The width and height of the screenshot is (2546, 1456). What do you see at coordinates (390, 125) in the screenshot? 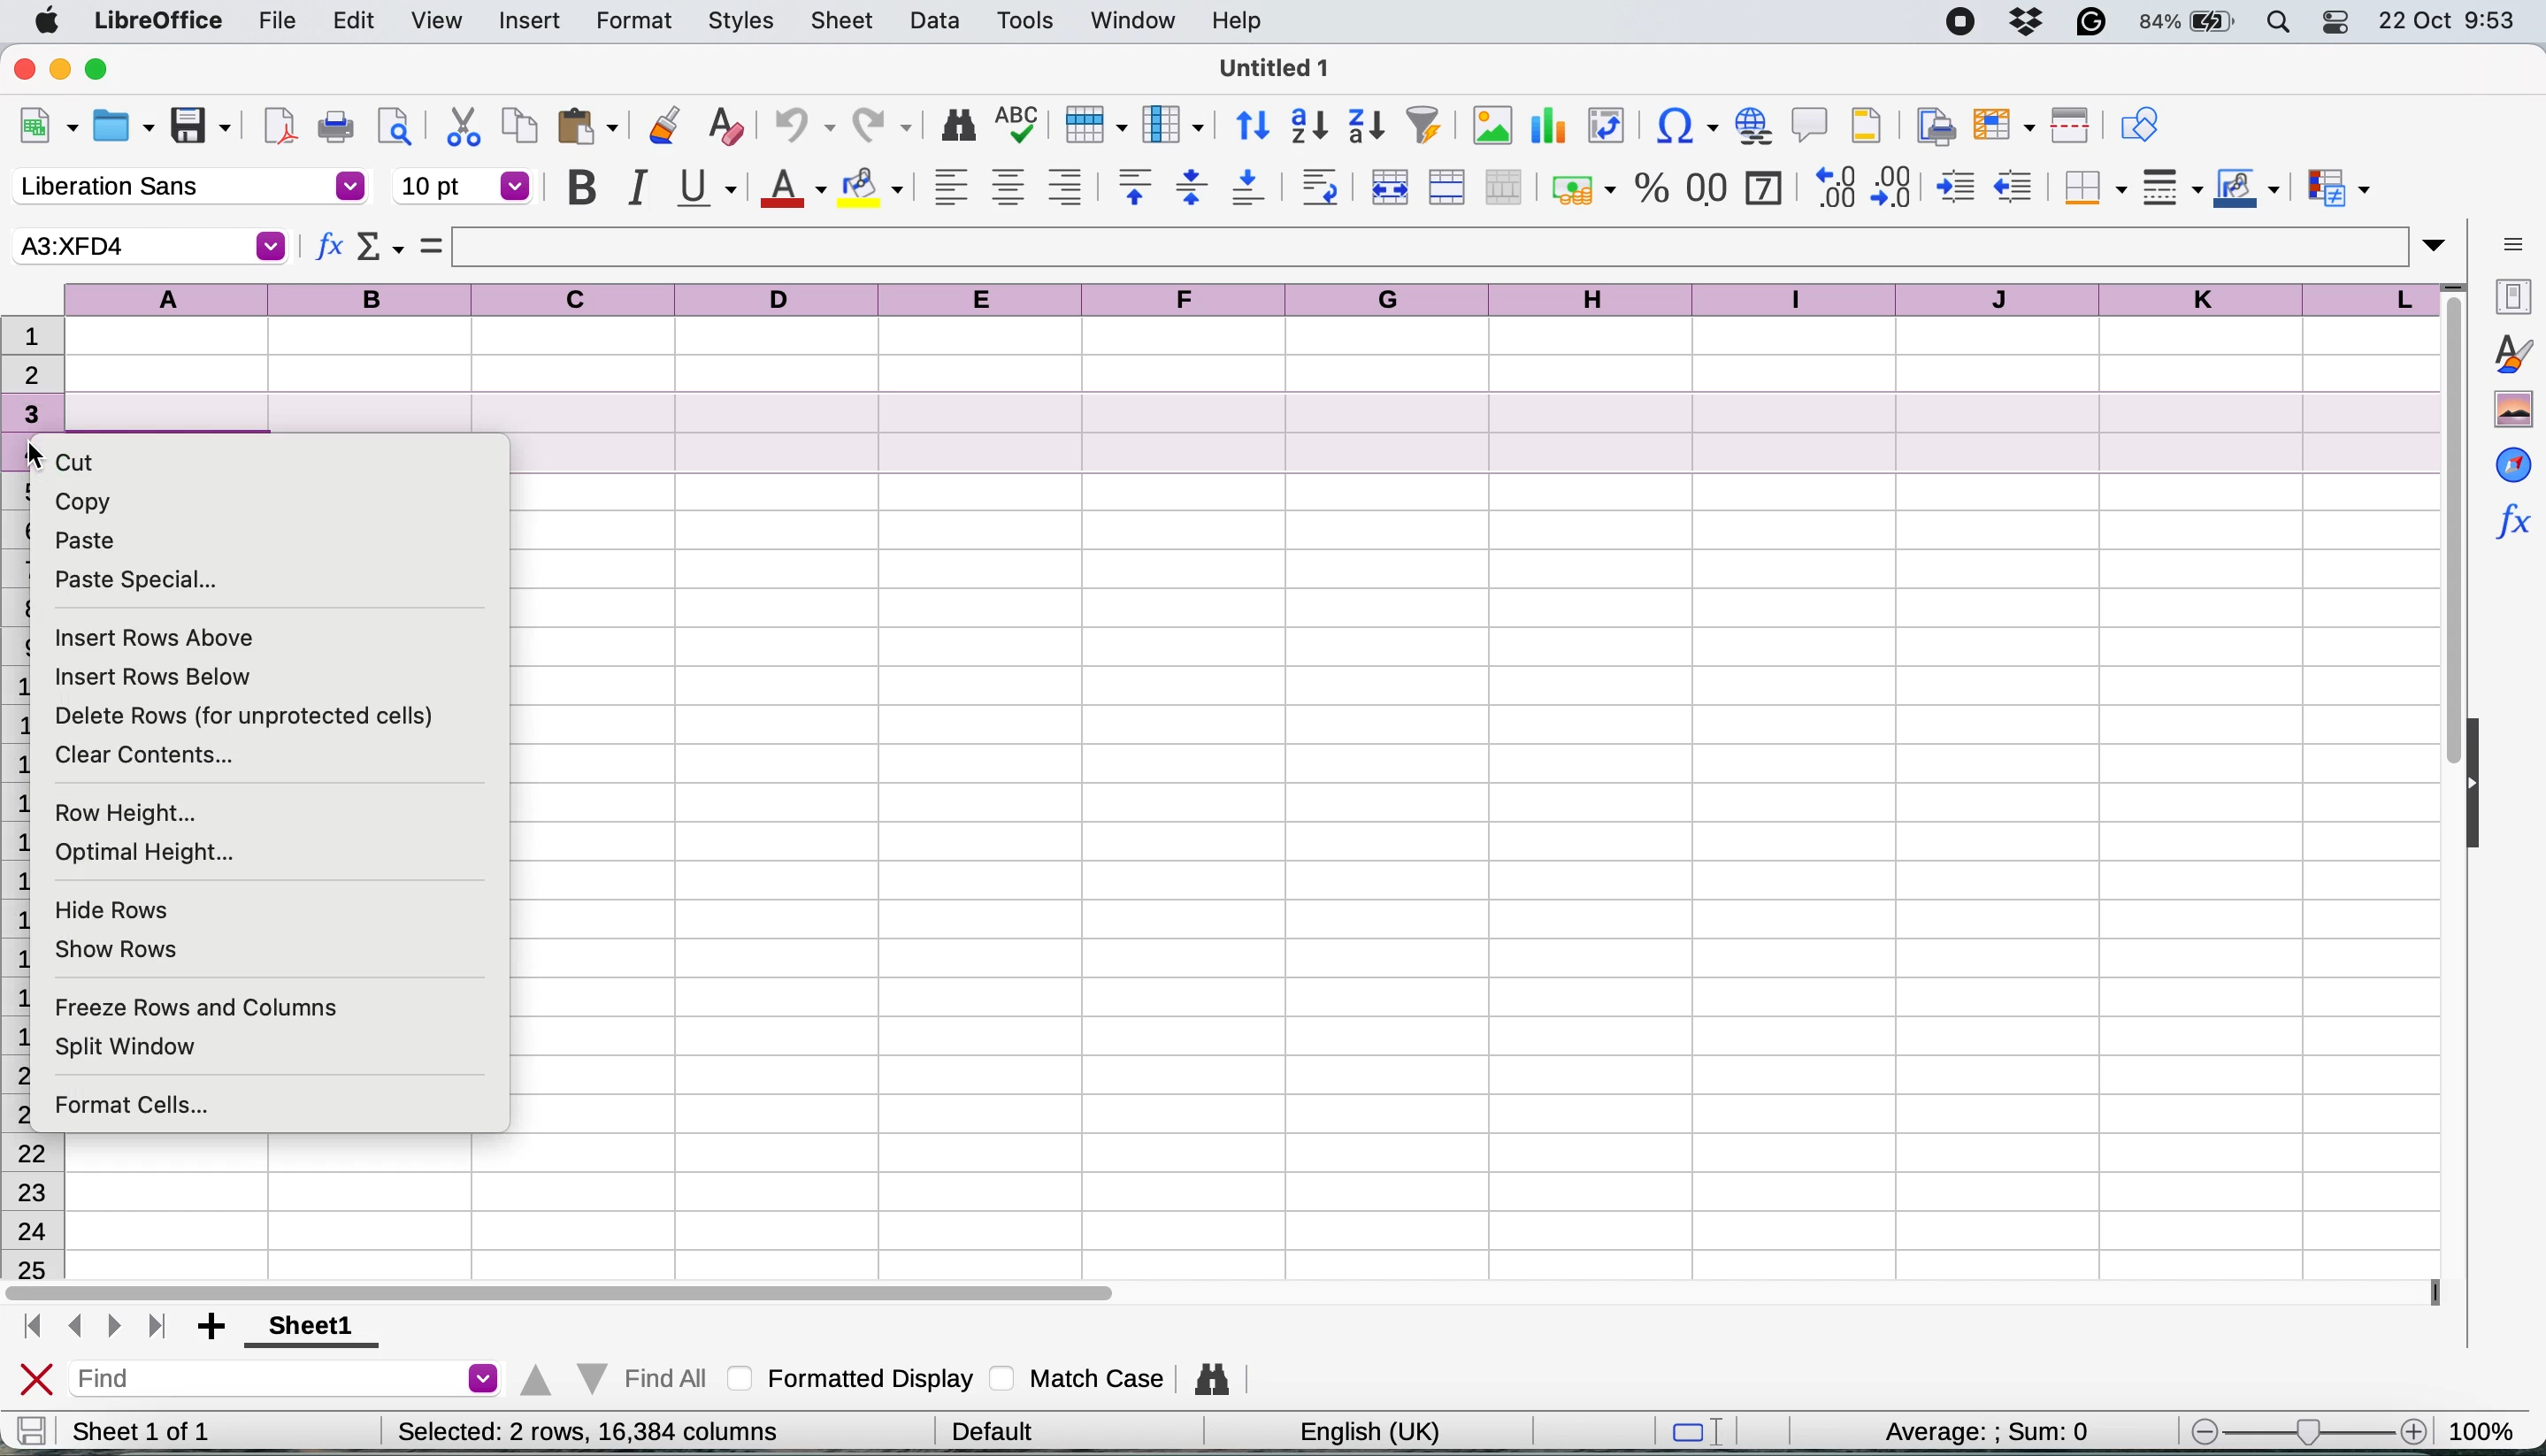
I see `print preview` at bounding box center [390, 125].